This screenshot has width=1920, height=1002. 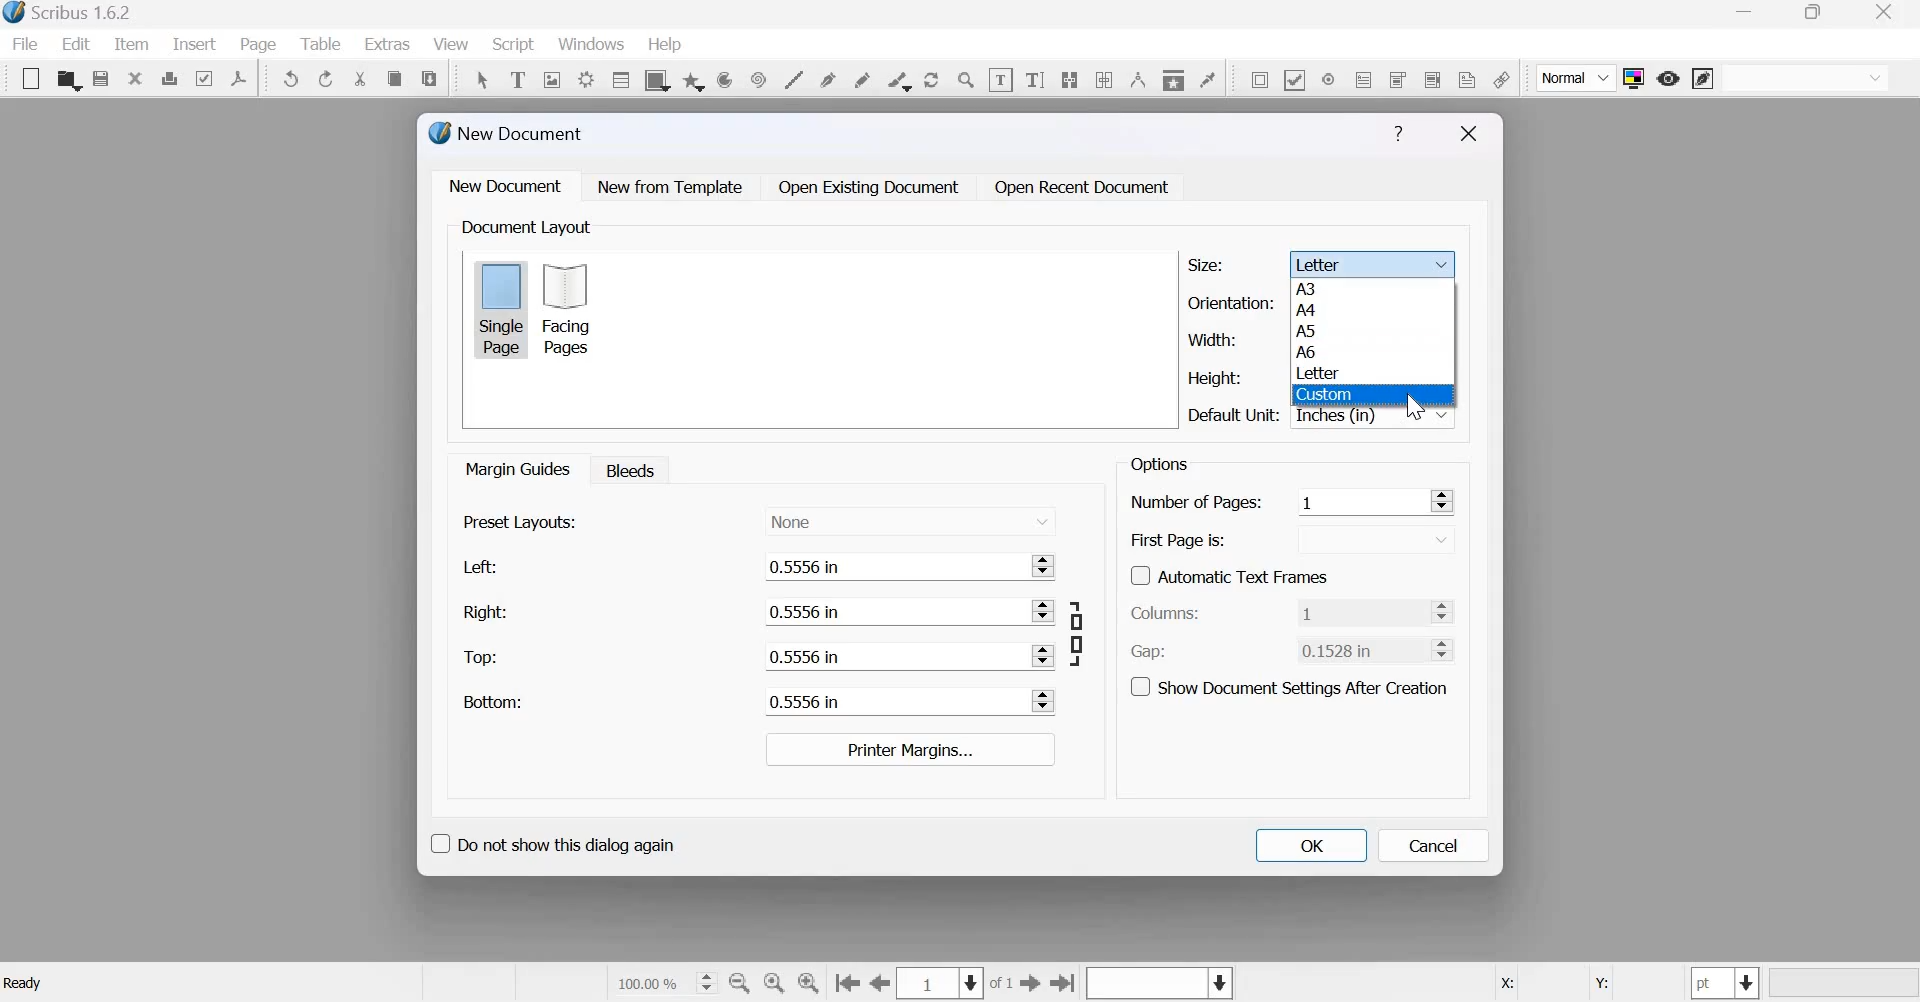 What do you see at coordinates (1040, 564) in the screenshot?
I see `Increase and Decrease` at bounding box center [1040, 564].